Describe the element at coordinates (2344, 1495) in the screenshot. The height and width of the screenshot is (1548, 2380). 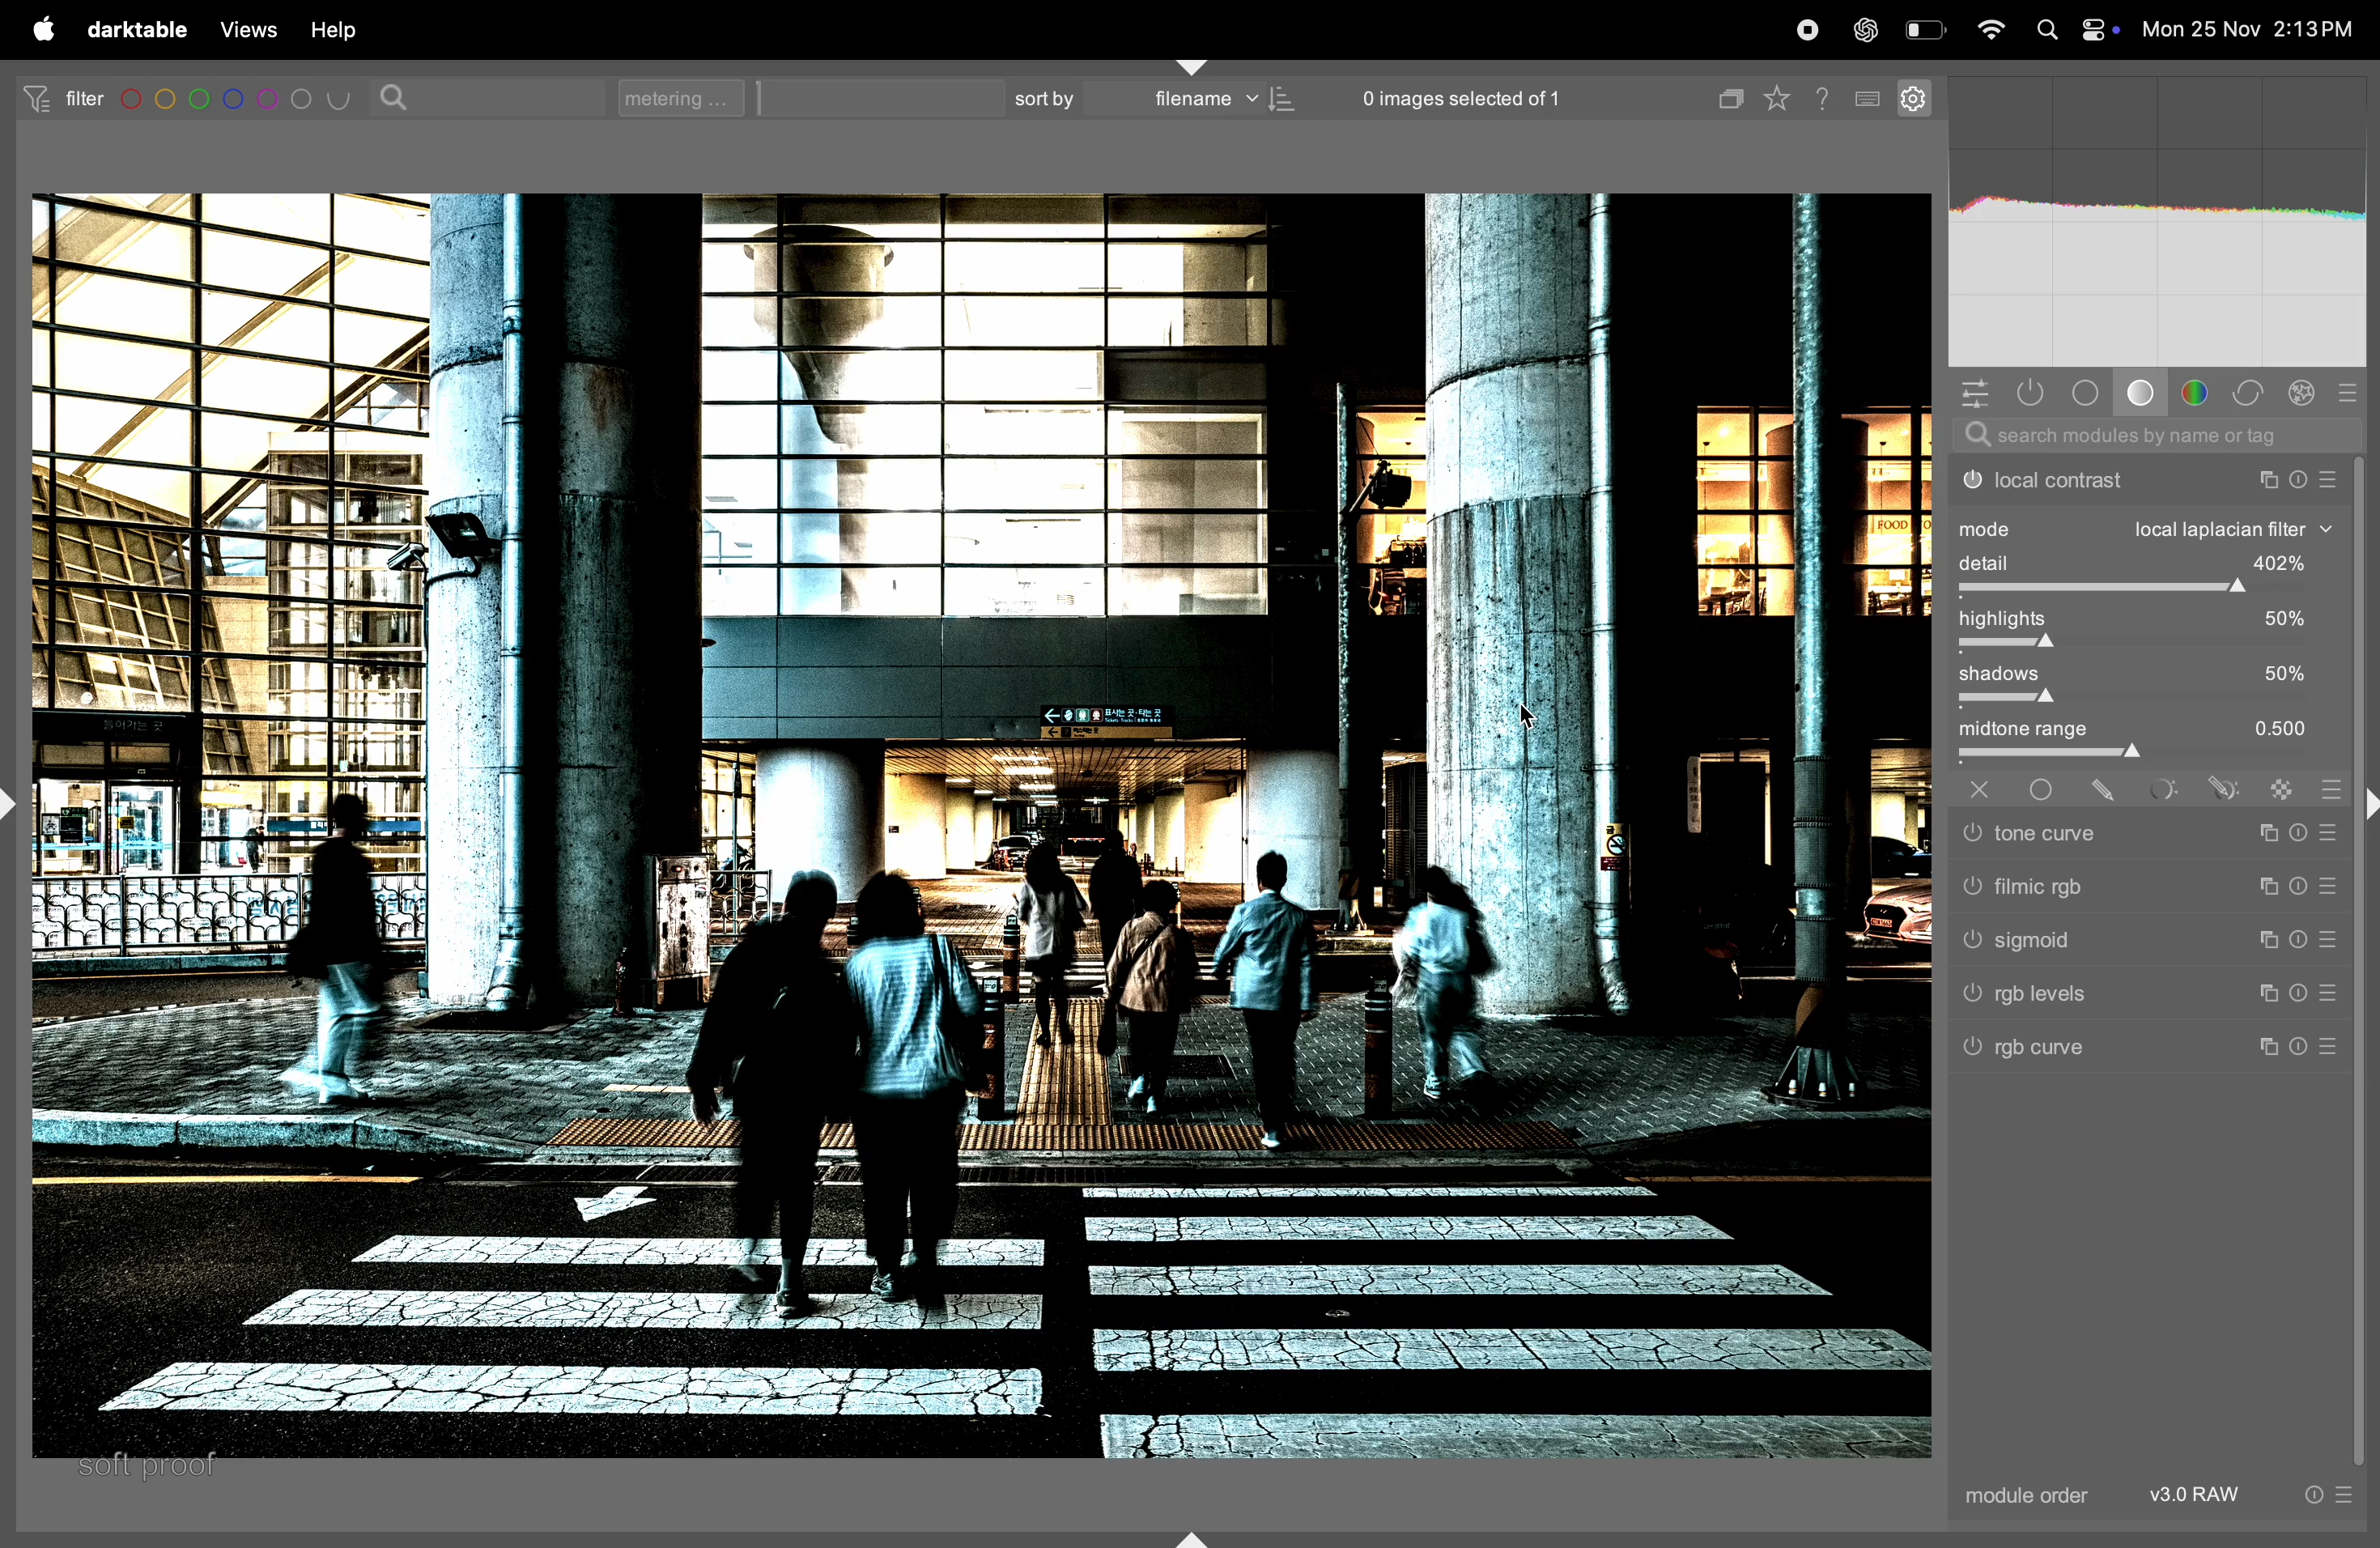
I see `preset` at that location.